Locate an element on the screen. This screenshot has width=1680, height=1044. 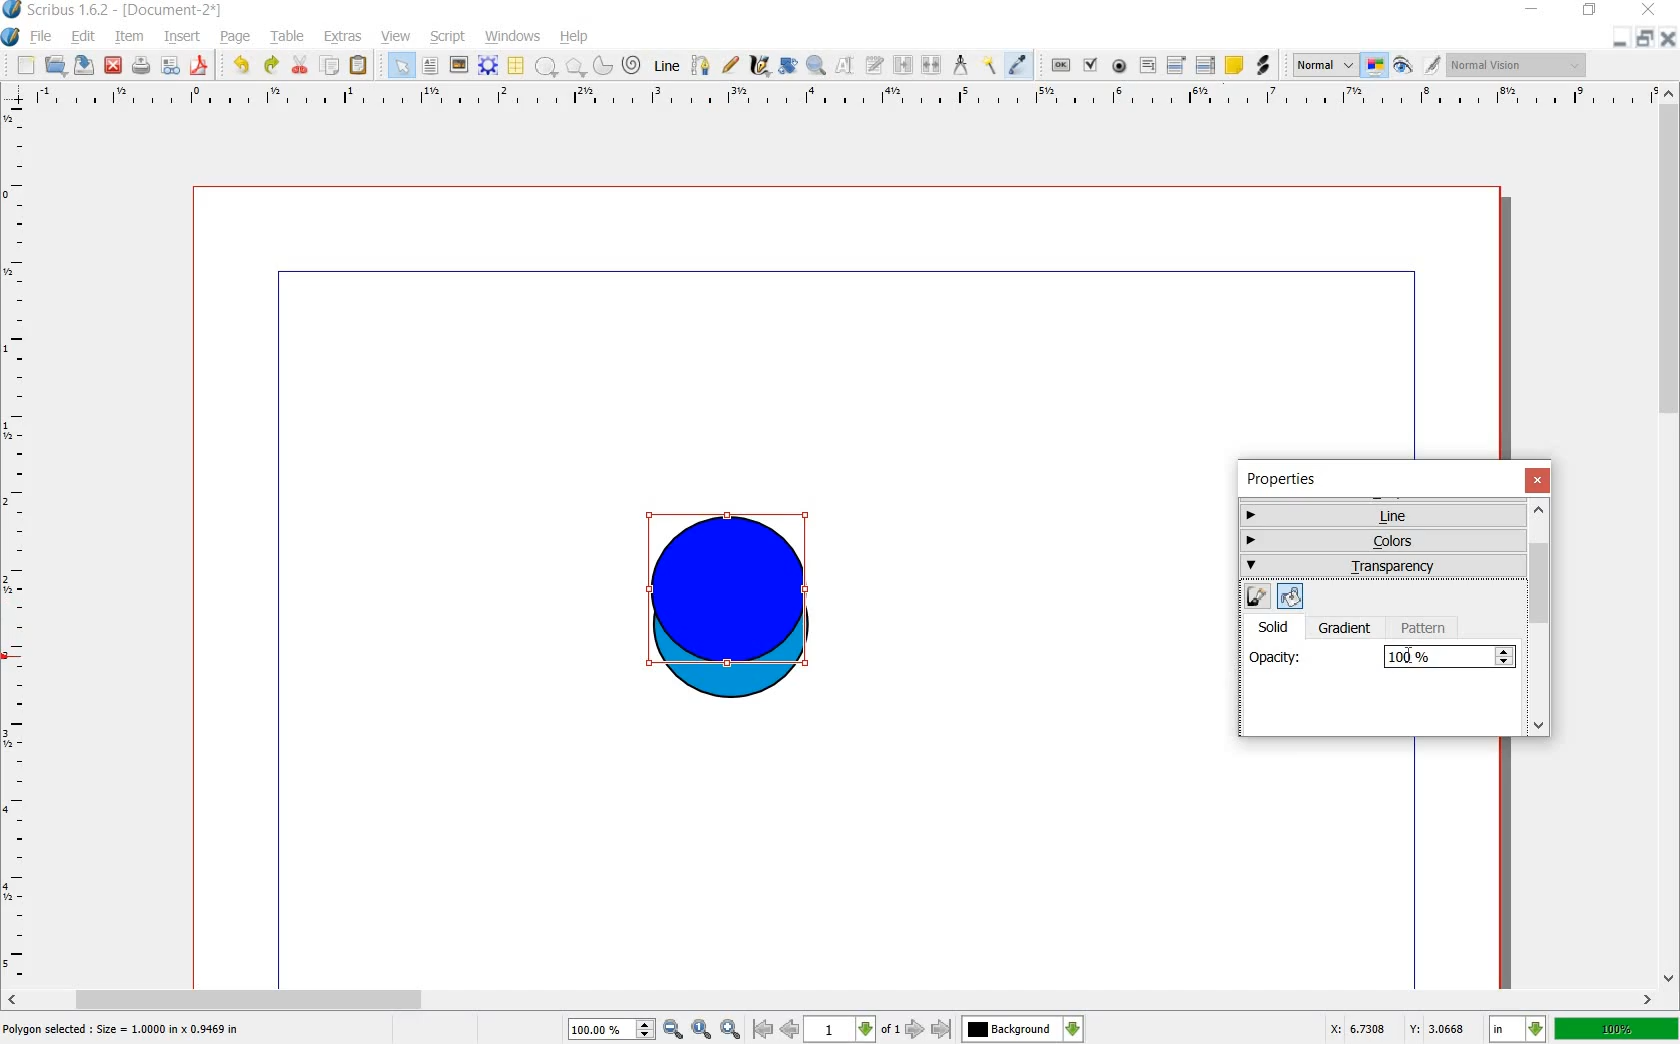
pdf radio button is located at coordinates (1118, 66).